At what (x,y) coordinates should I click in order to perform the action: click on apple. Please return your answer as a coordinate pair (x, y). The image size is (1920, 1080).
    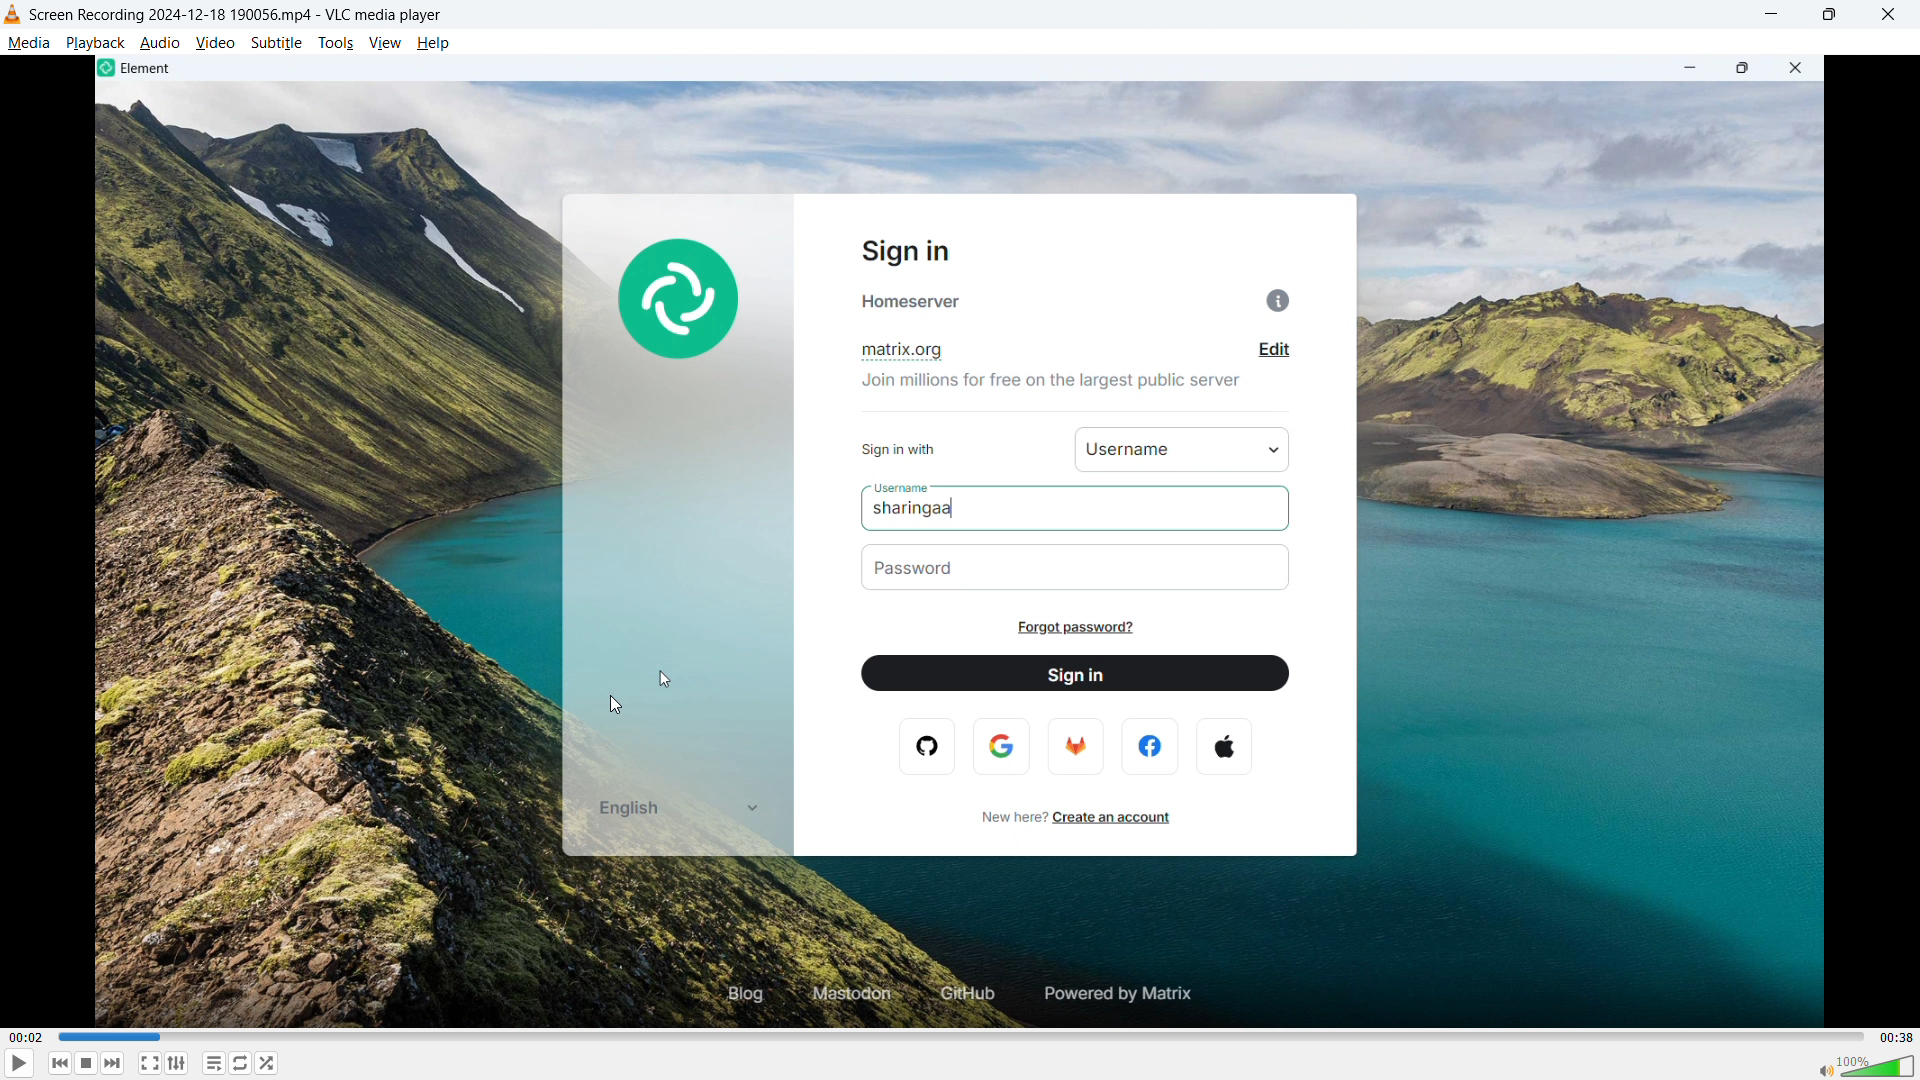
    Looking at the image, I should click on (1228, 744).